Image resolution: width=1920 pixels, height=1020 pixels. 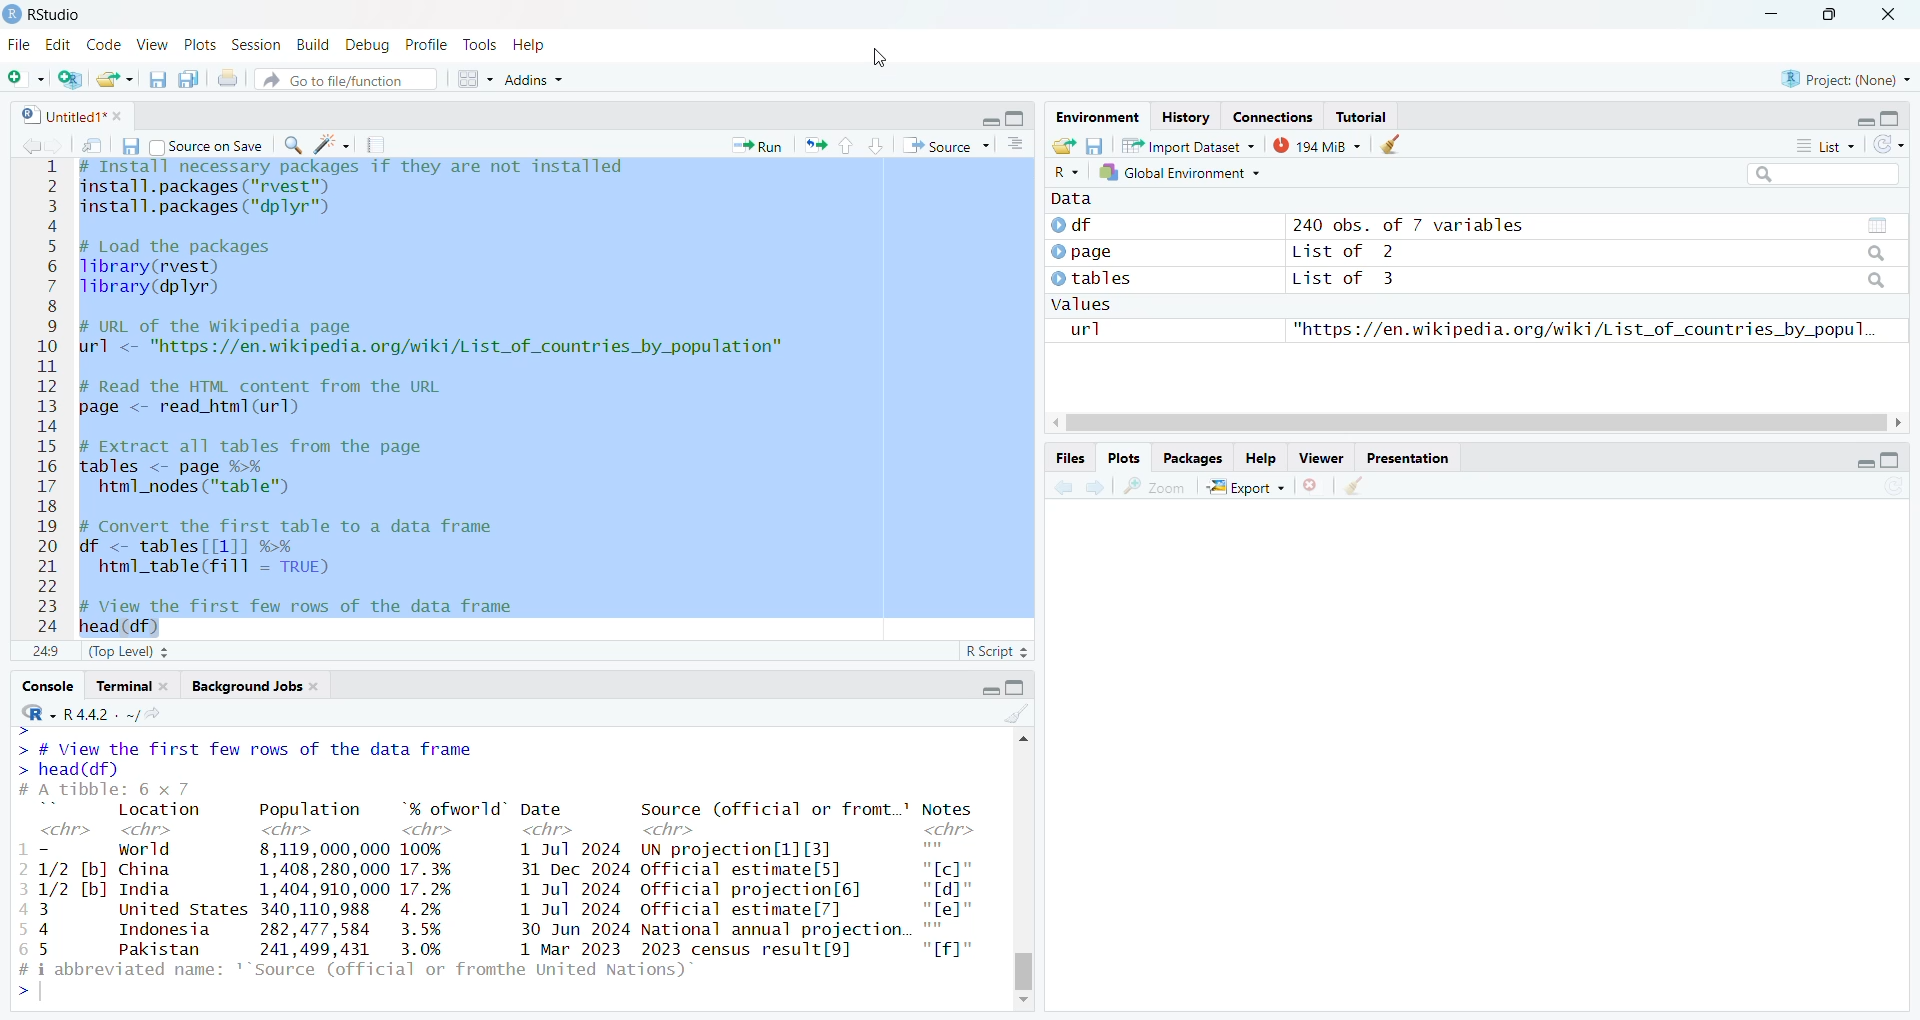 I want to click on <chr>100% 17.3% 17.2% 4.2% 3.5% 3.0%, so click(x=434, y=888).